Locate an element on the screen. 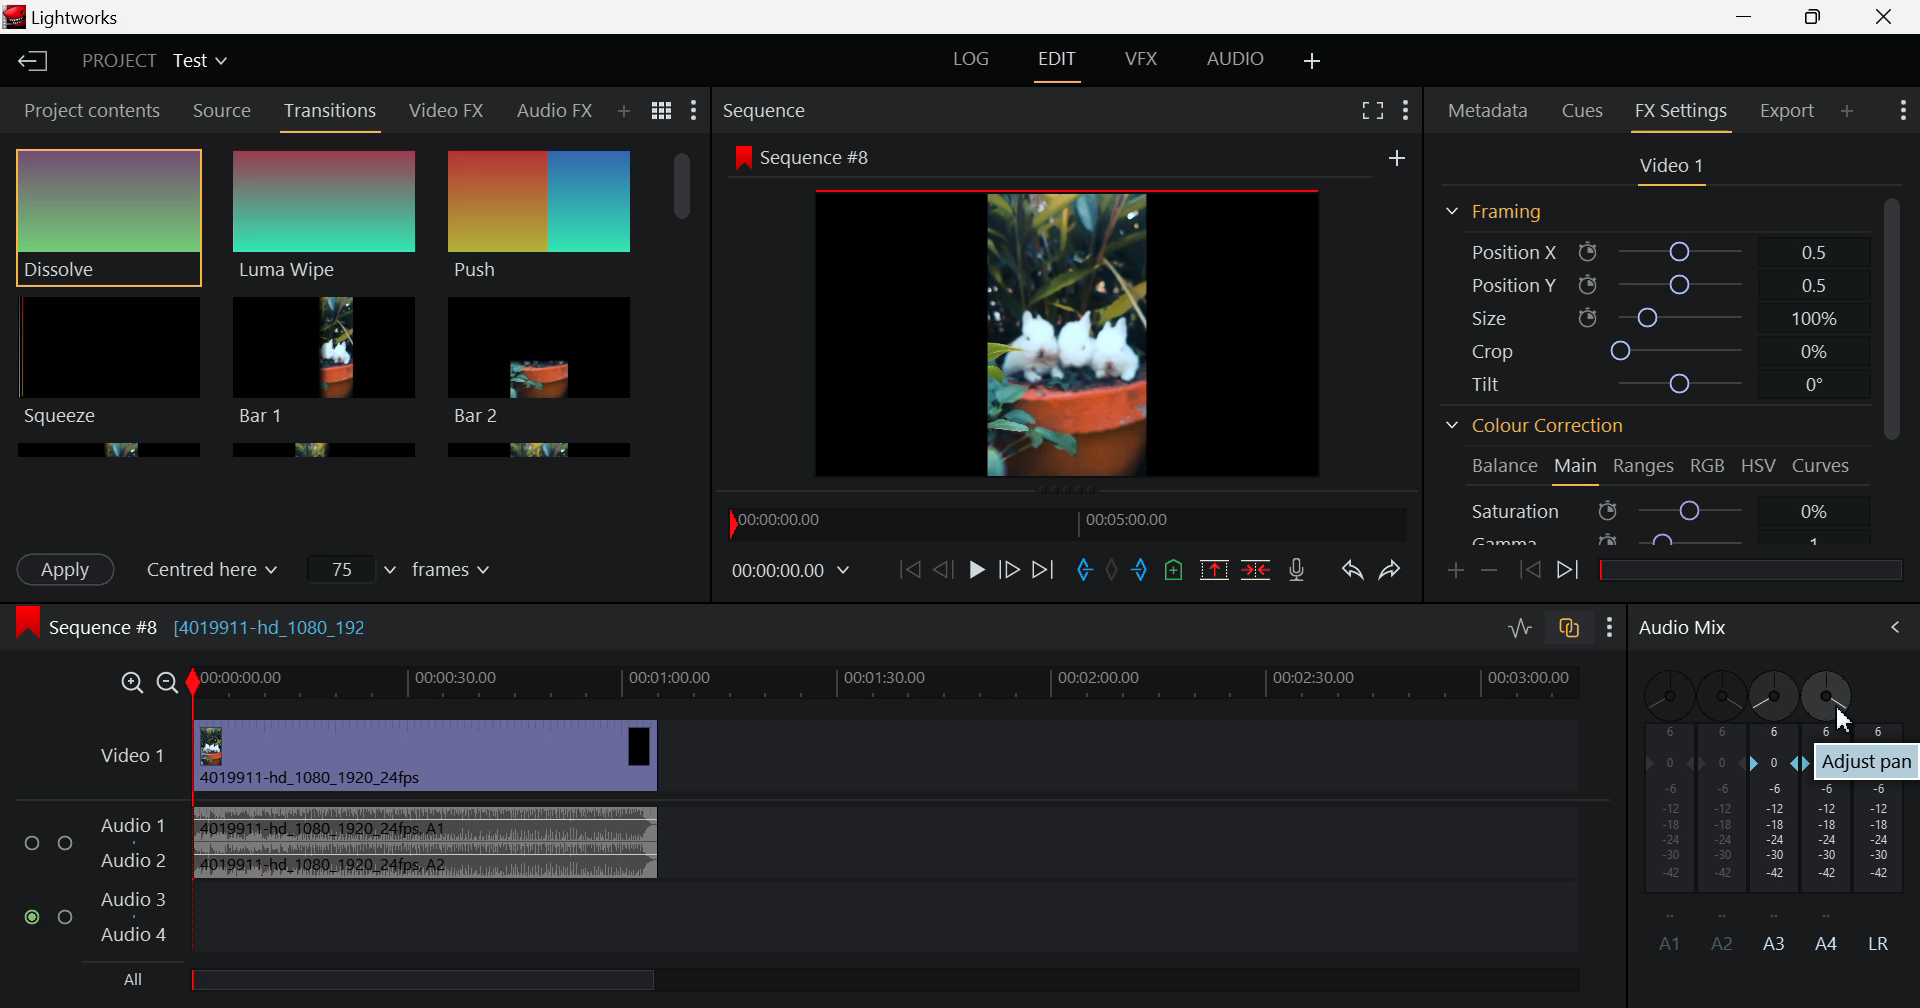 The image size is (1920, 1008). A1 Channel disabled is located at coordinates (1661, 811).